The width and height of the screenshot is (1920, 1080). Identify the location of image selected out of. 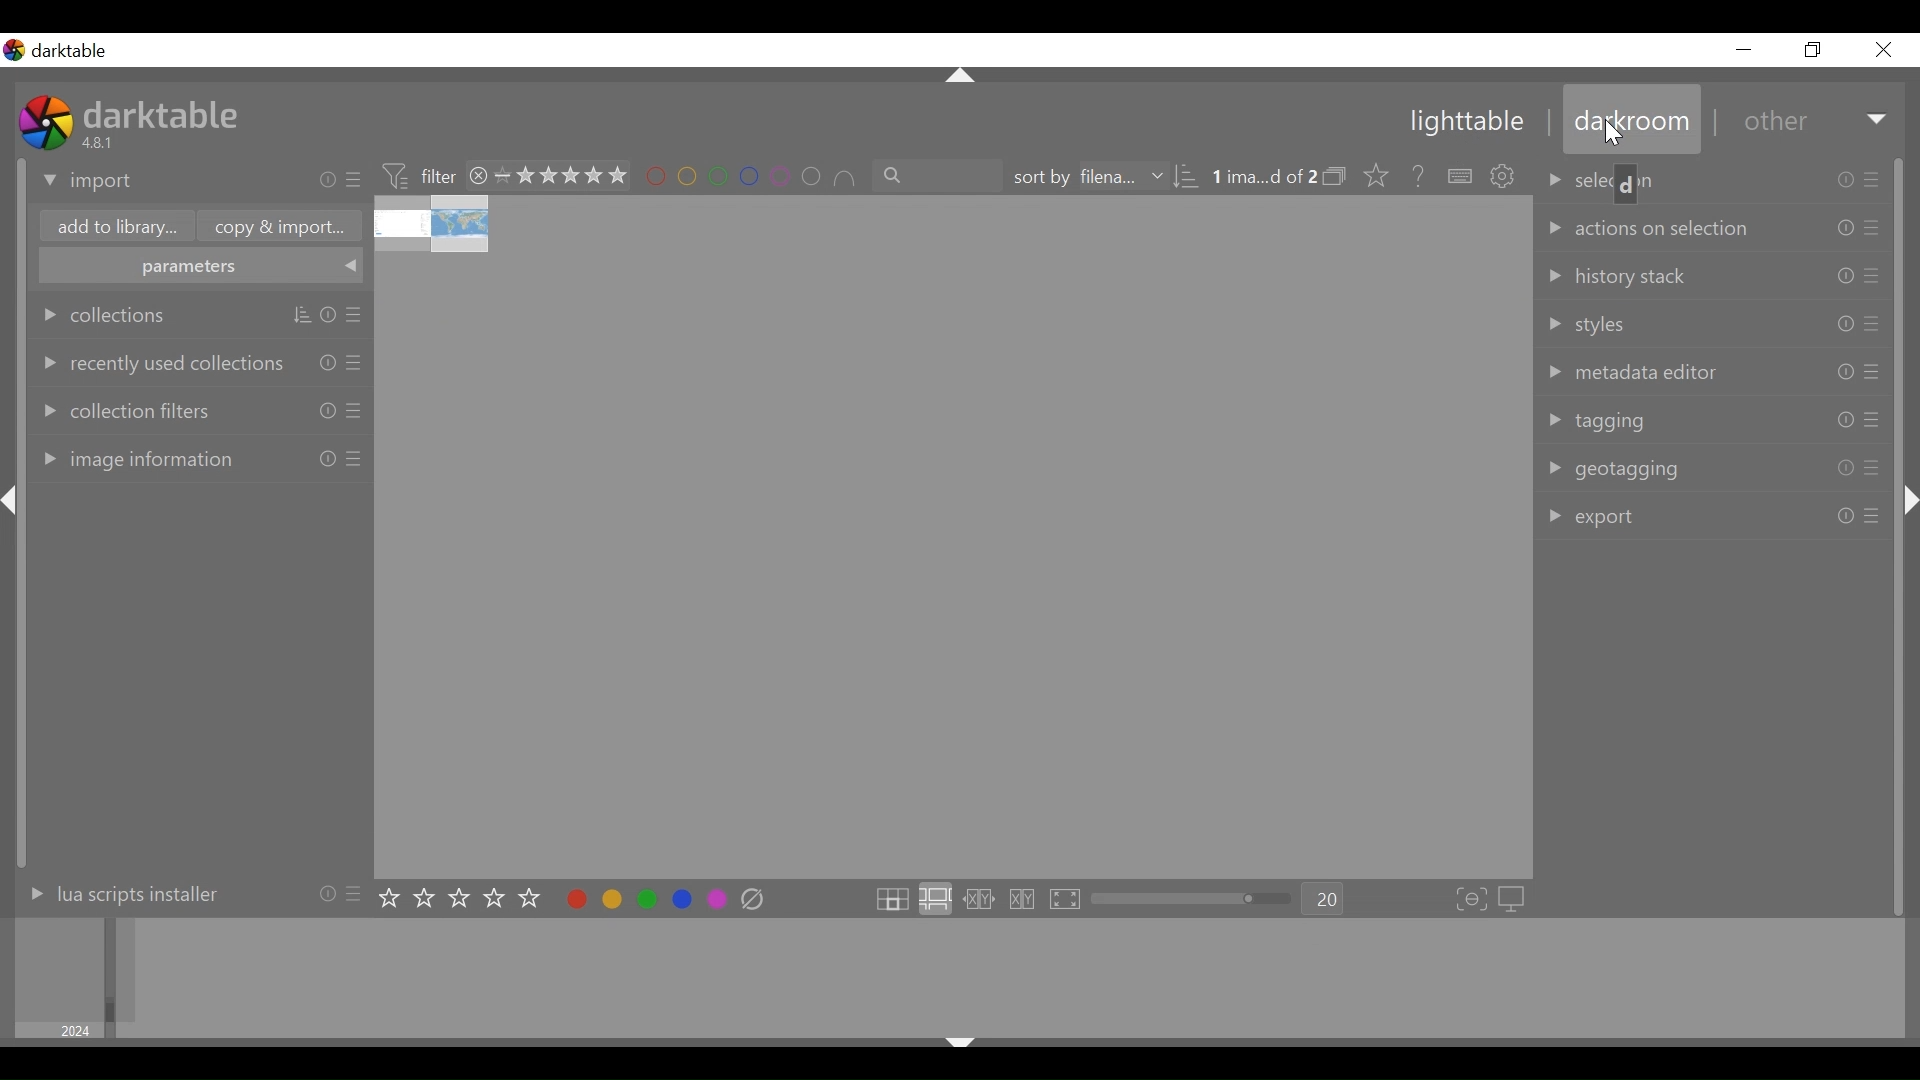
(1265, 178).